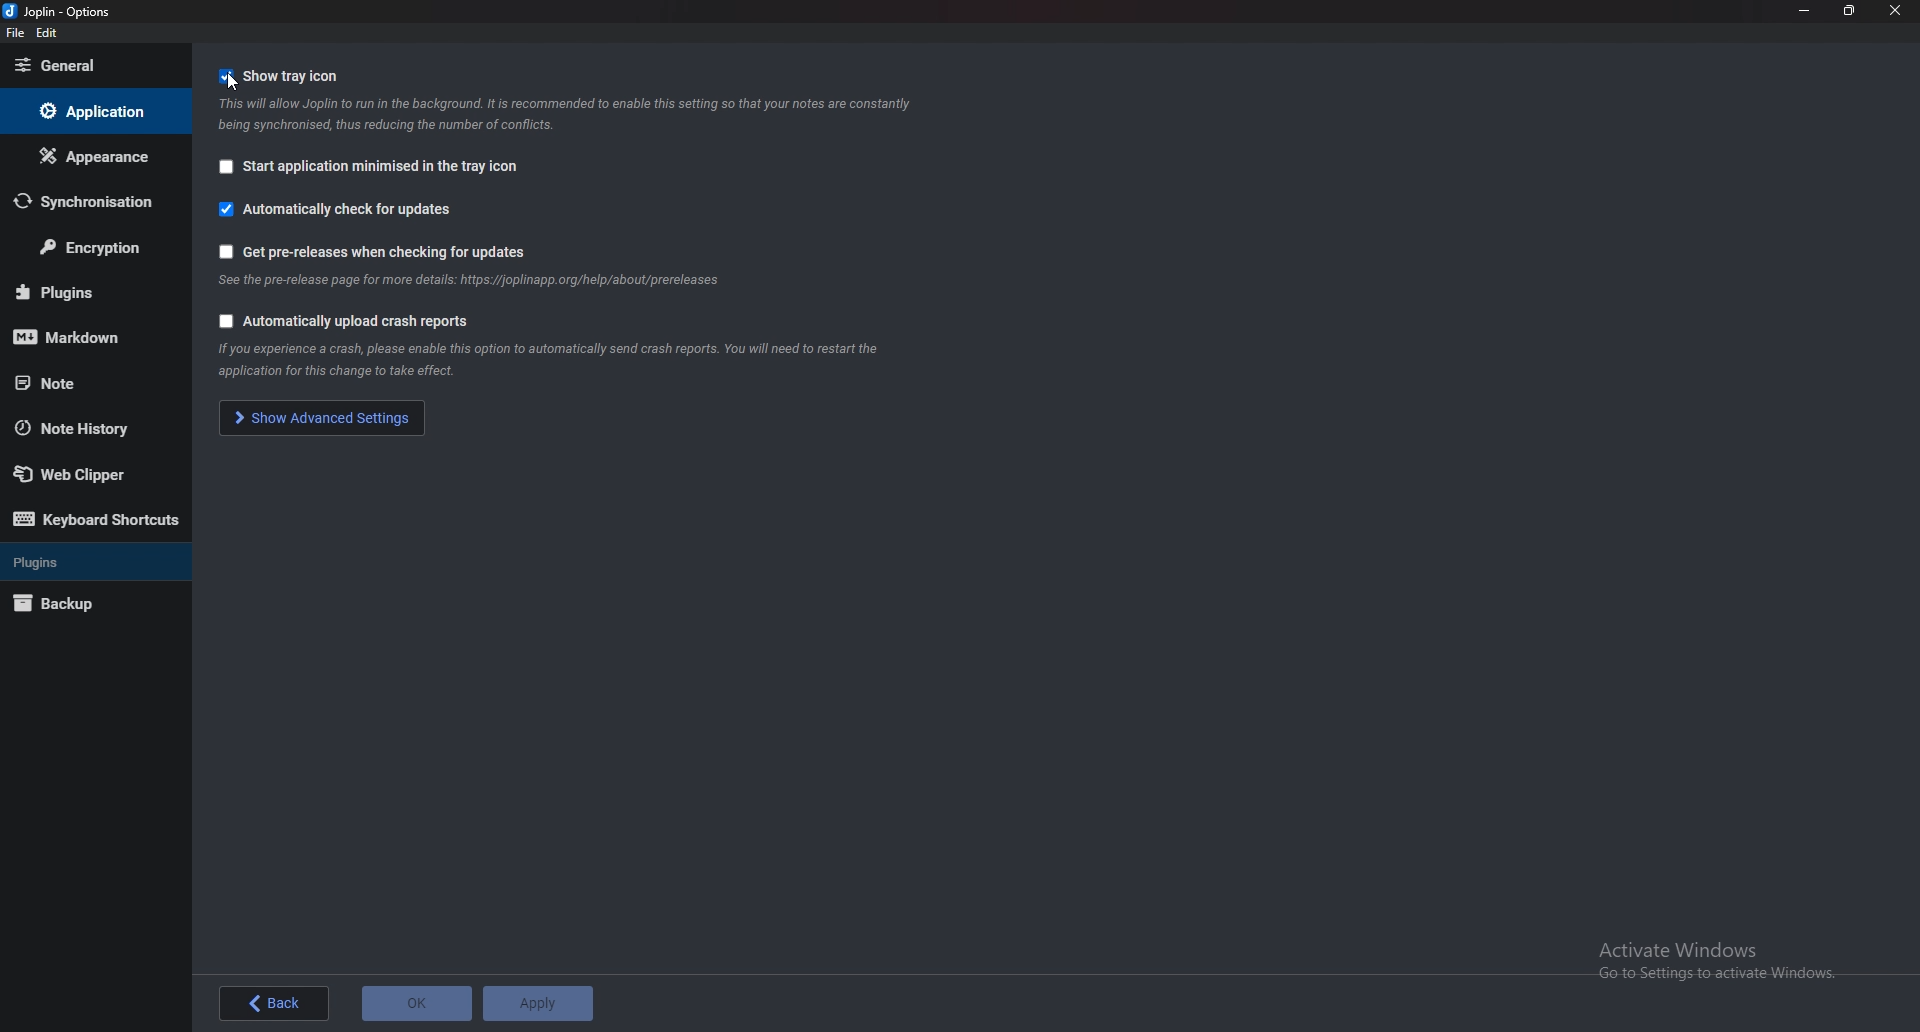 The height and width of the screenshot is (1032, 1920). What do you see at coordinates (583, 361) in the screenshot?
I see `Info` at bounding box center [583, 361].